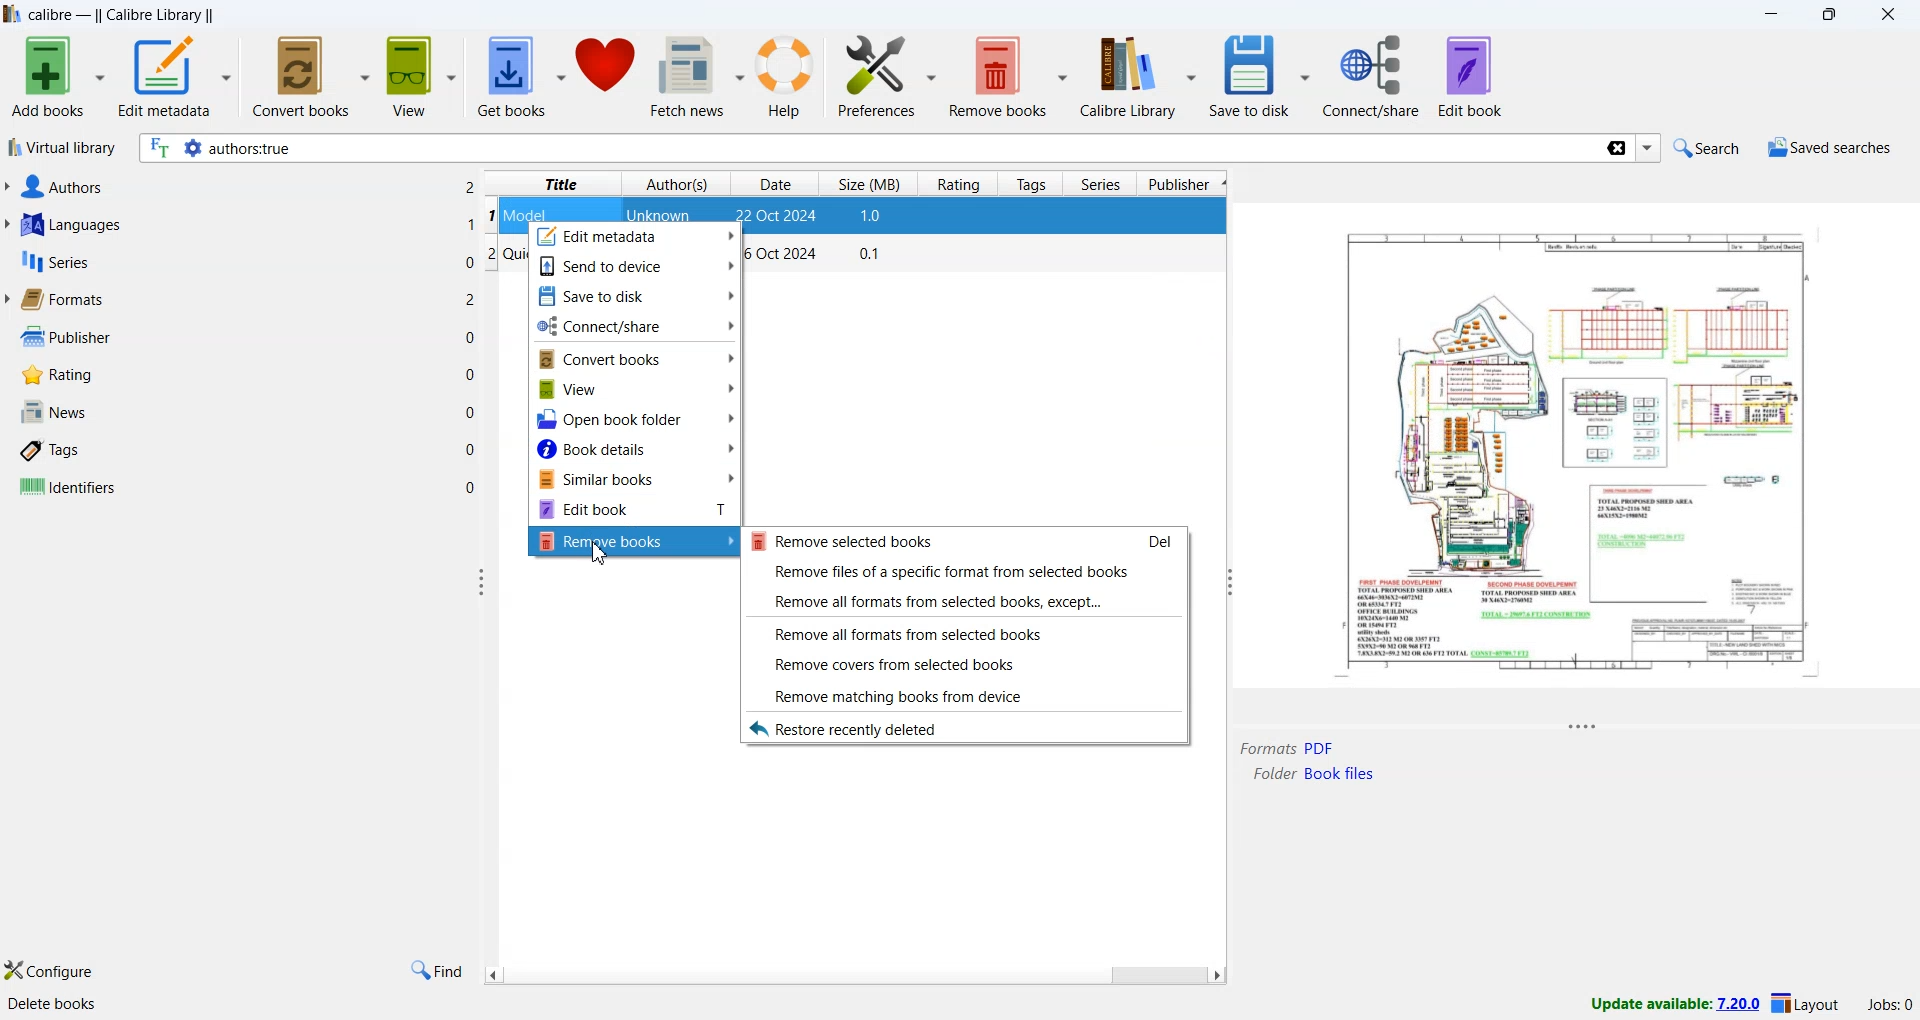 This screenshot has height=1020, width=1920. I want to click on search bar, so click(868, 149).